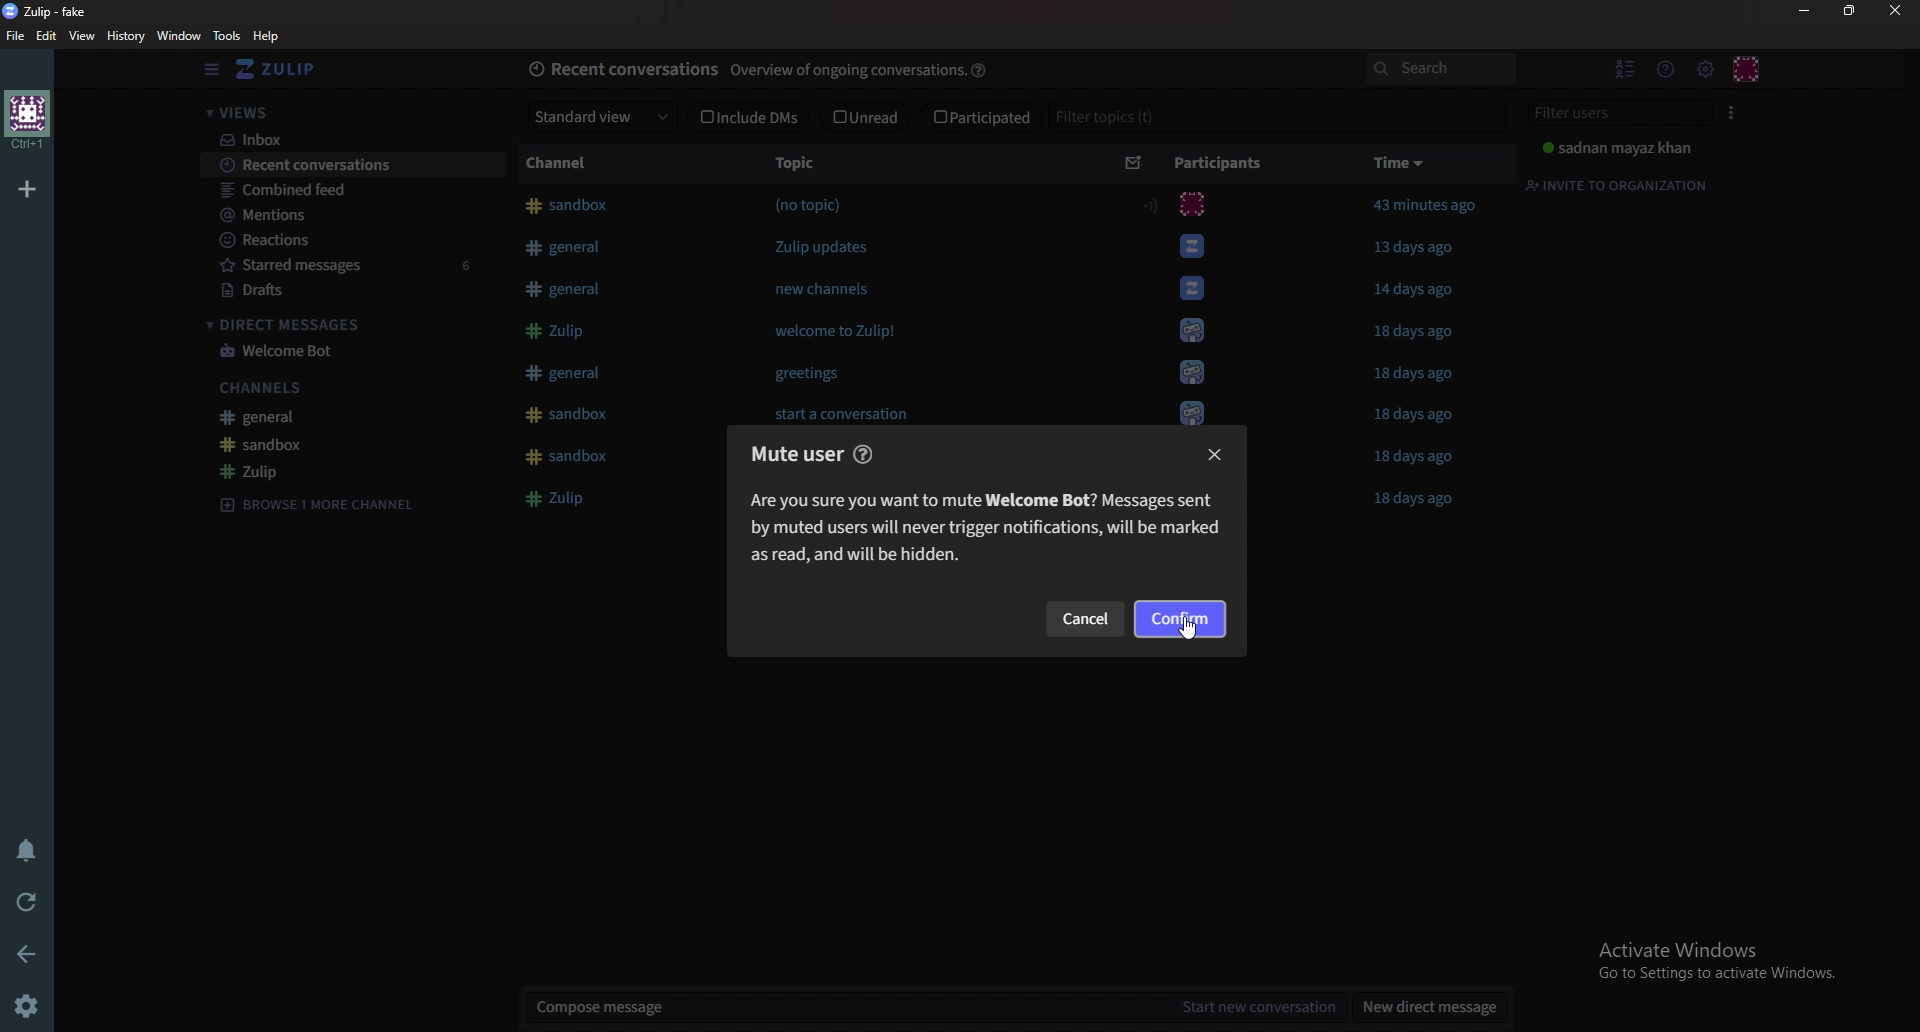 The image size is (1920, 1032). I want to click on resize, so click(1849, 10).